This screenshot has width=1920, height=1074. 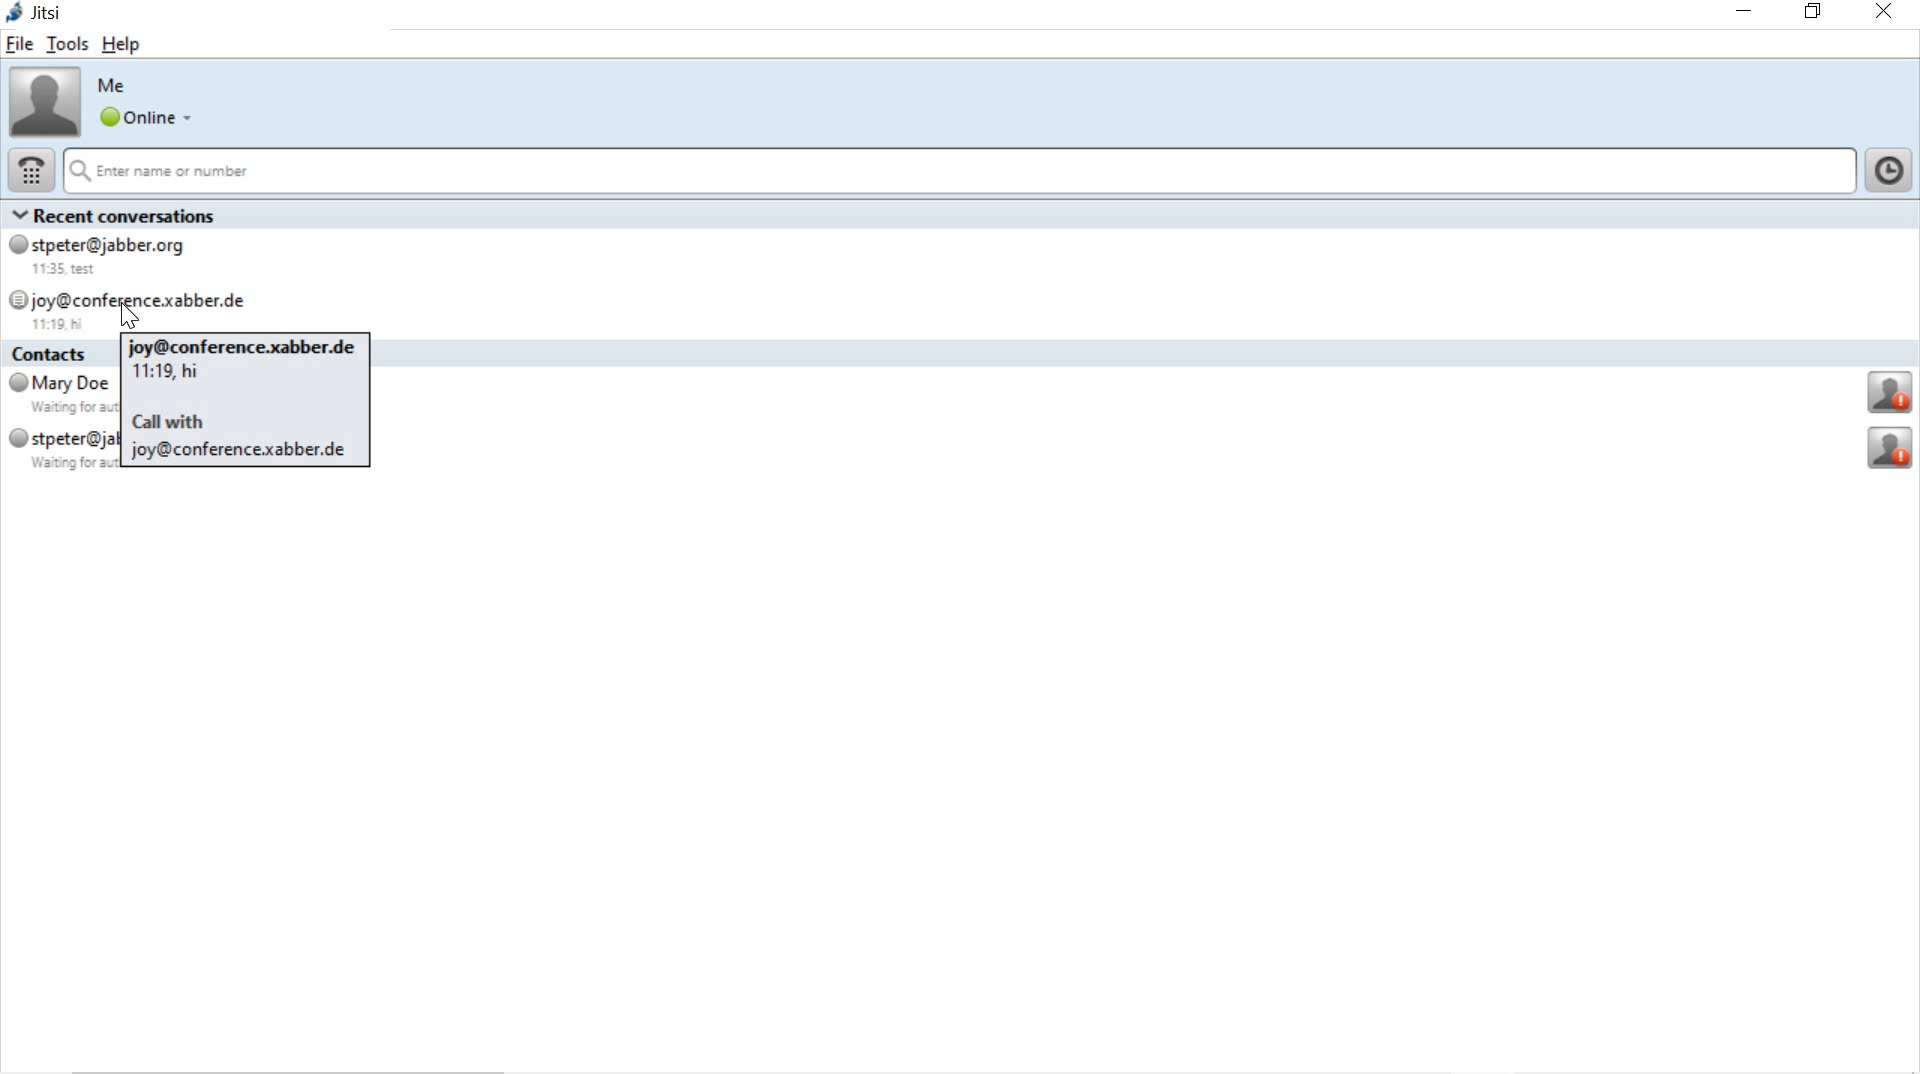 I want to click on cursor, so click(x=129, y=317).